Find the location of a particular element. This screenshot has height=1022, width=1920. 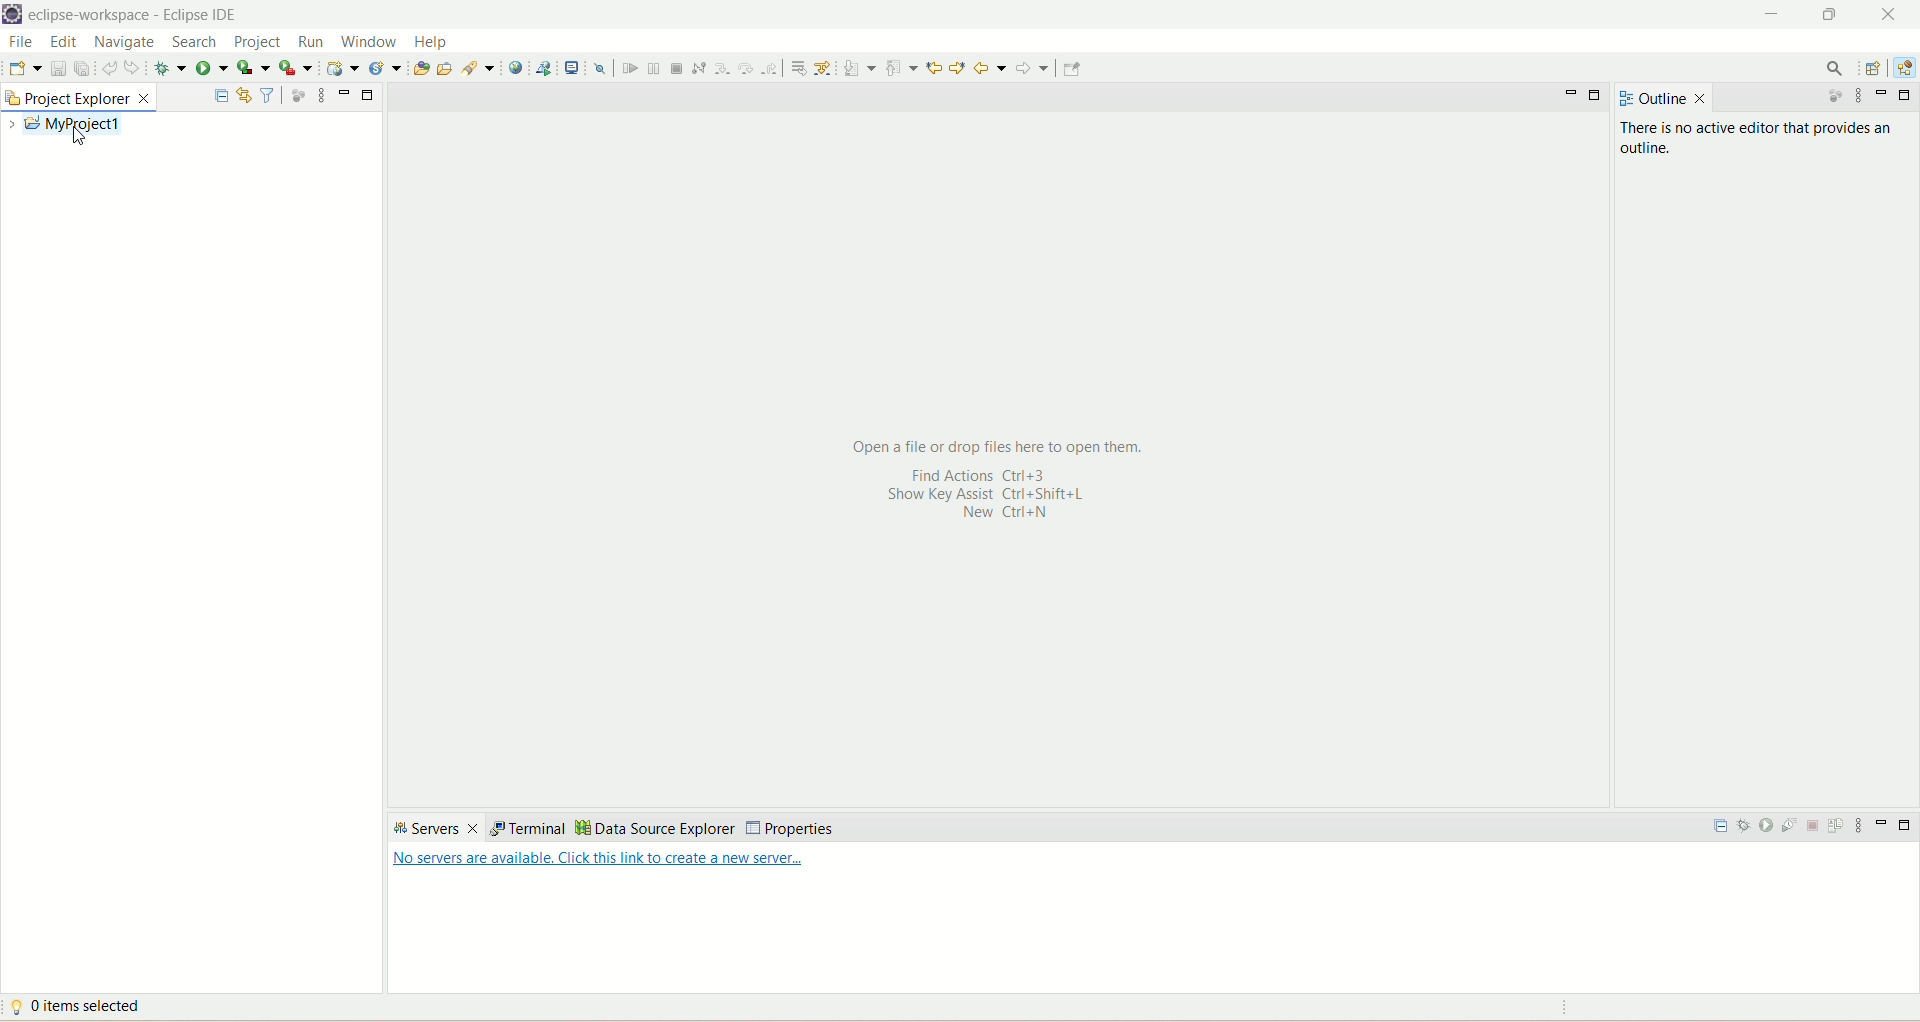

there is no active editor that provides an outline is located at coordinates (1762, 138).